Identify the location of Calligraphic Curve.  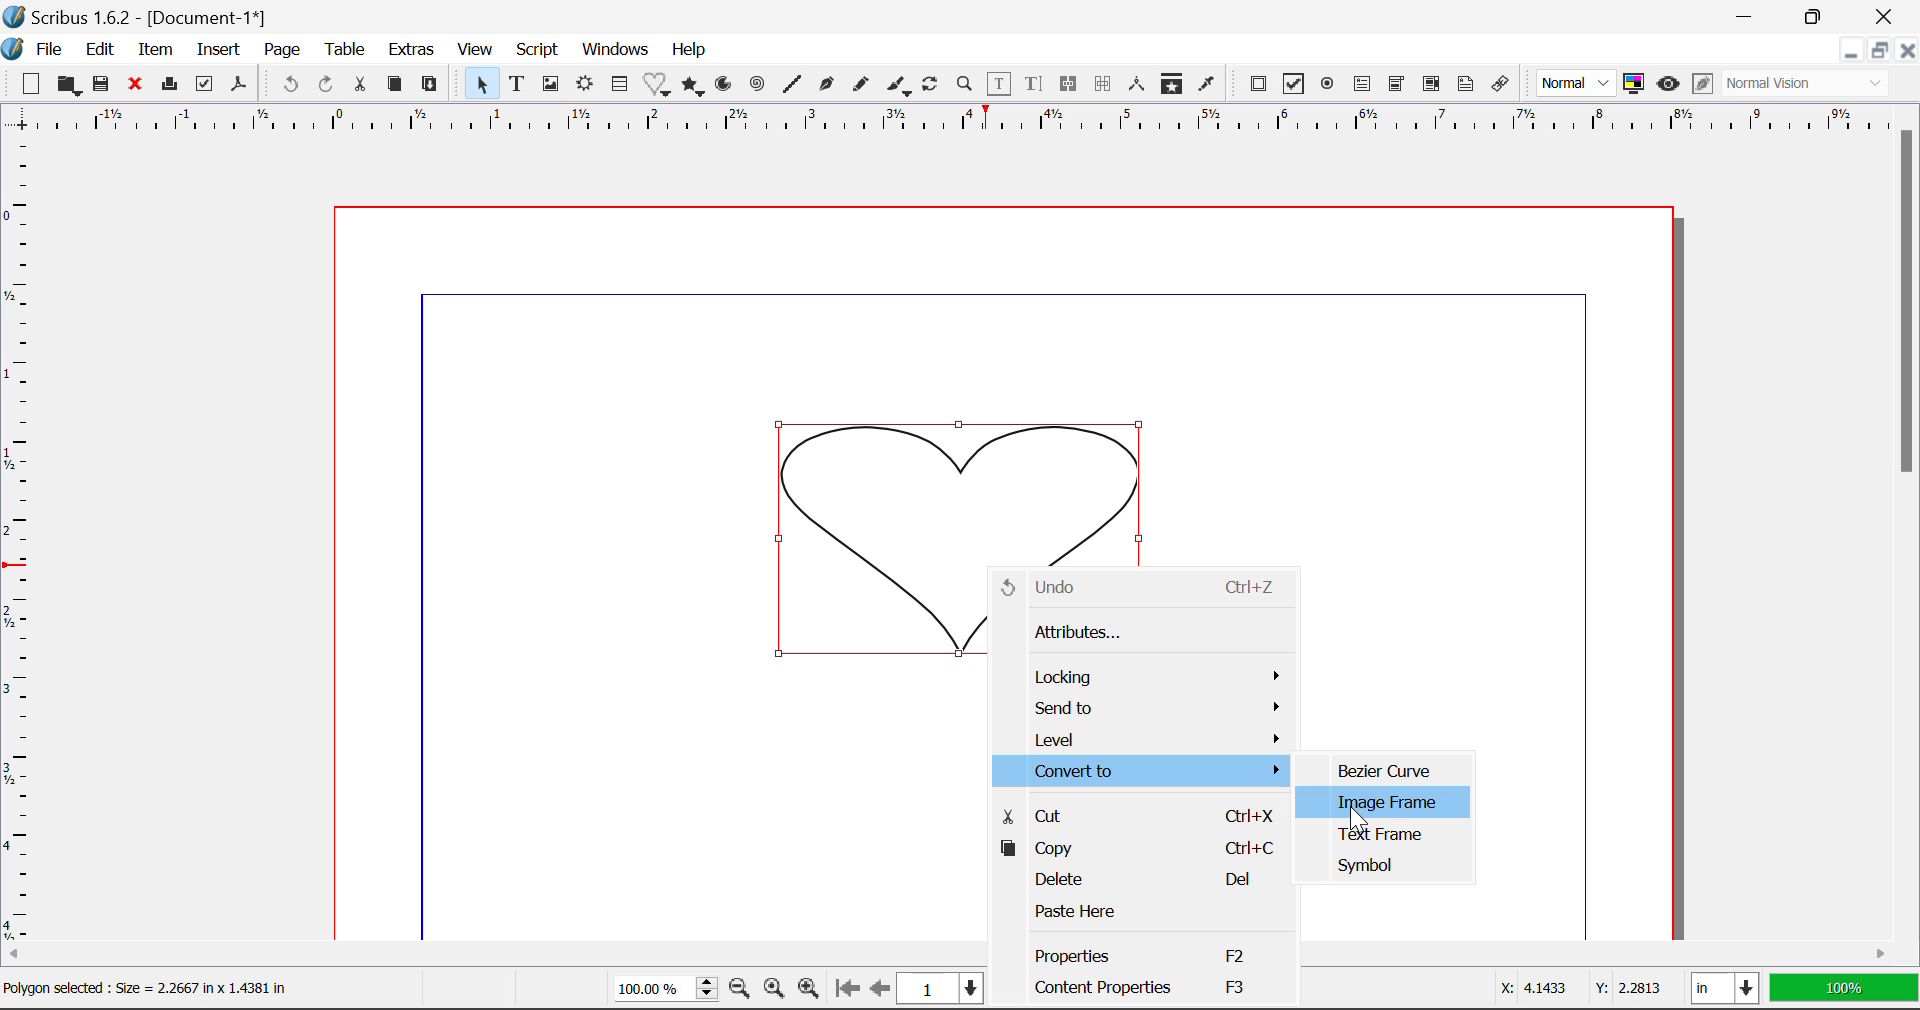
(899, 88).